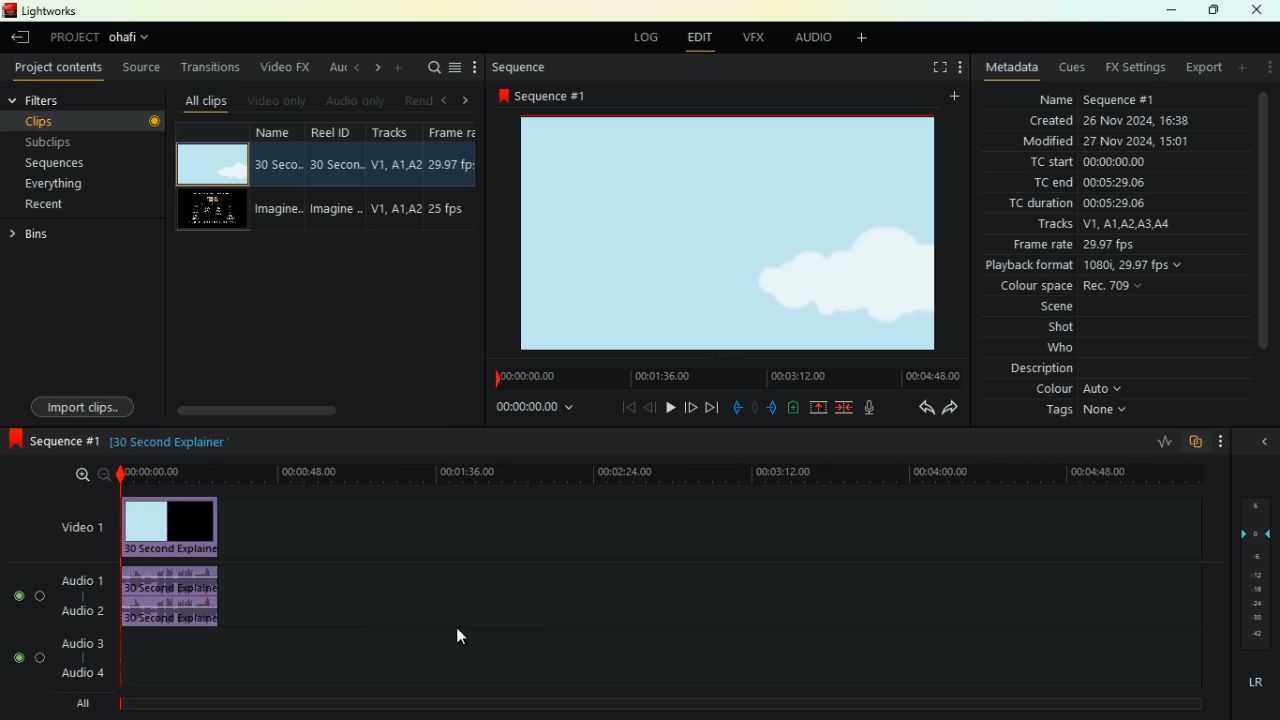  What do you see at coordinates (933, 68) in the screenshot?
I see `fullscreen` at bounding box center [933, 68].